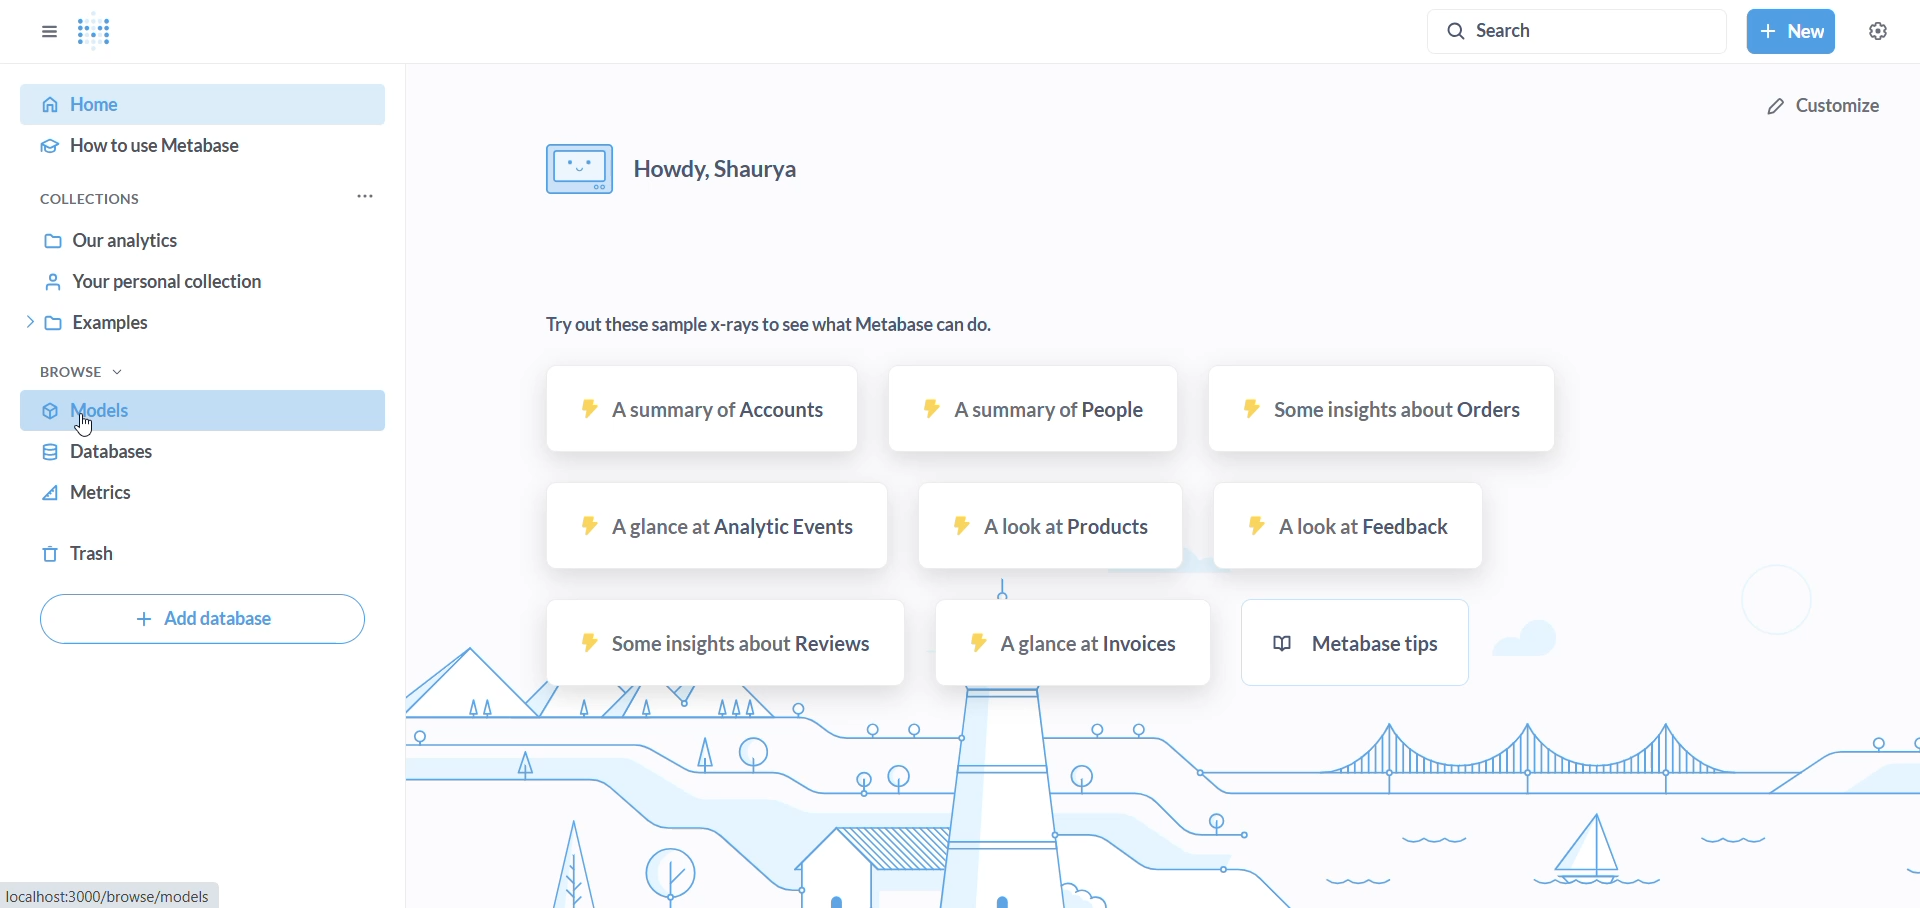  I want to click on Models, so click(202, 409).